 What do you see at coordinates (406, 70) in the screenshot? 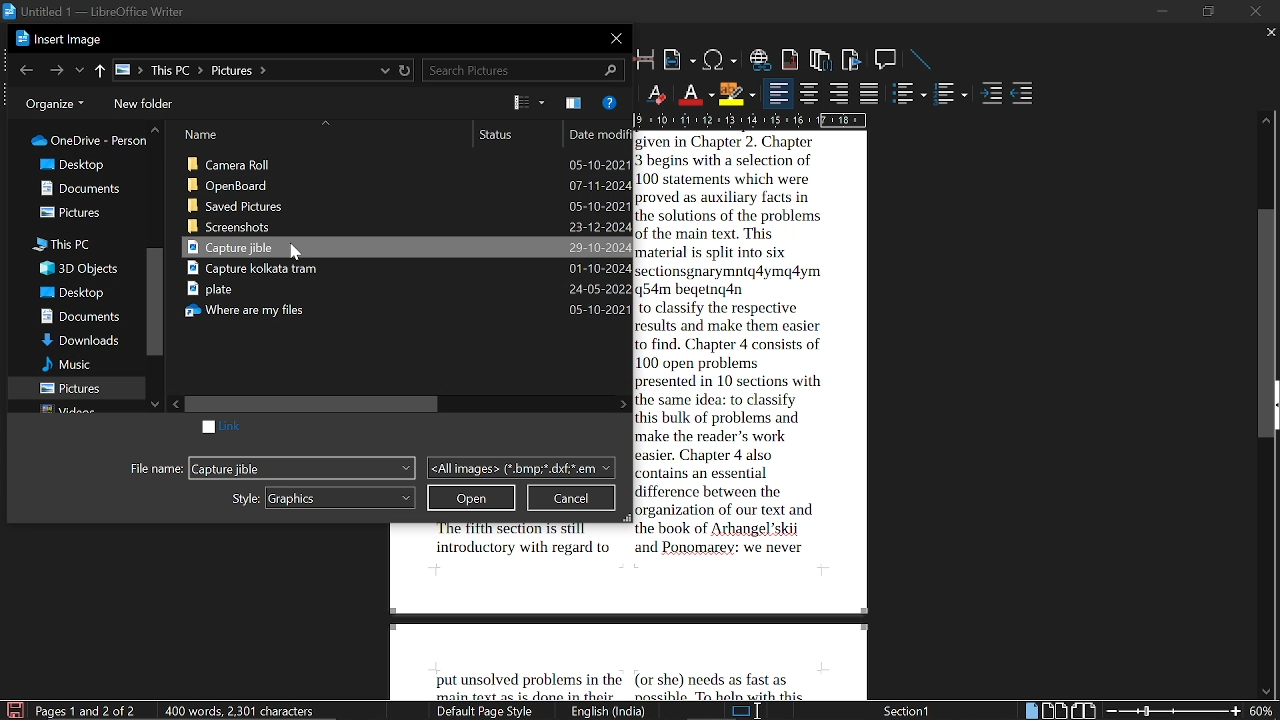
I see `refresh` at bounding box center [406, 70].